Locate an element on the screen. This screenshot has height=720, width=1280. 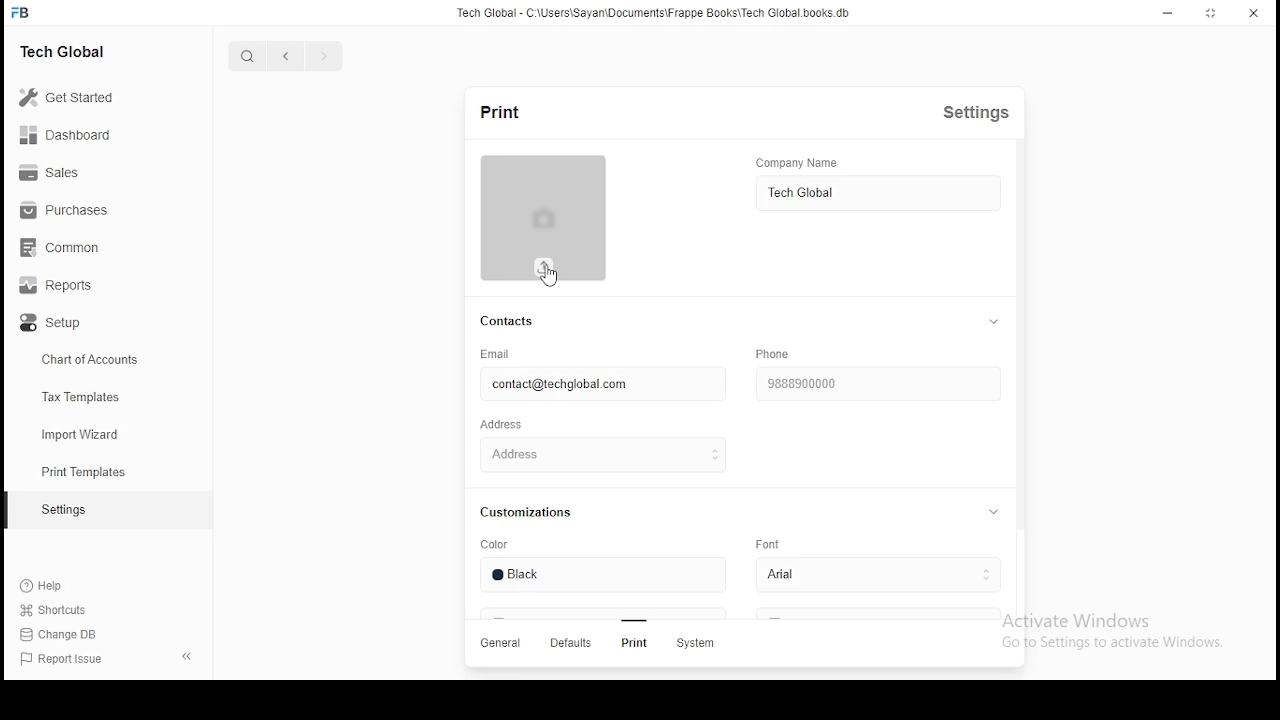
CLOSE  is located at coordinates (1255, 13).